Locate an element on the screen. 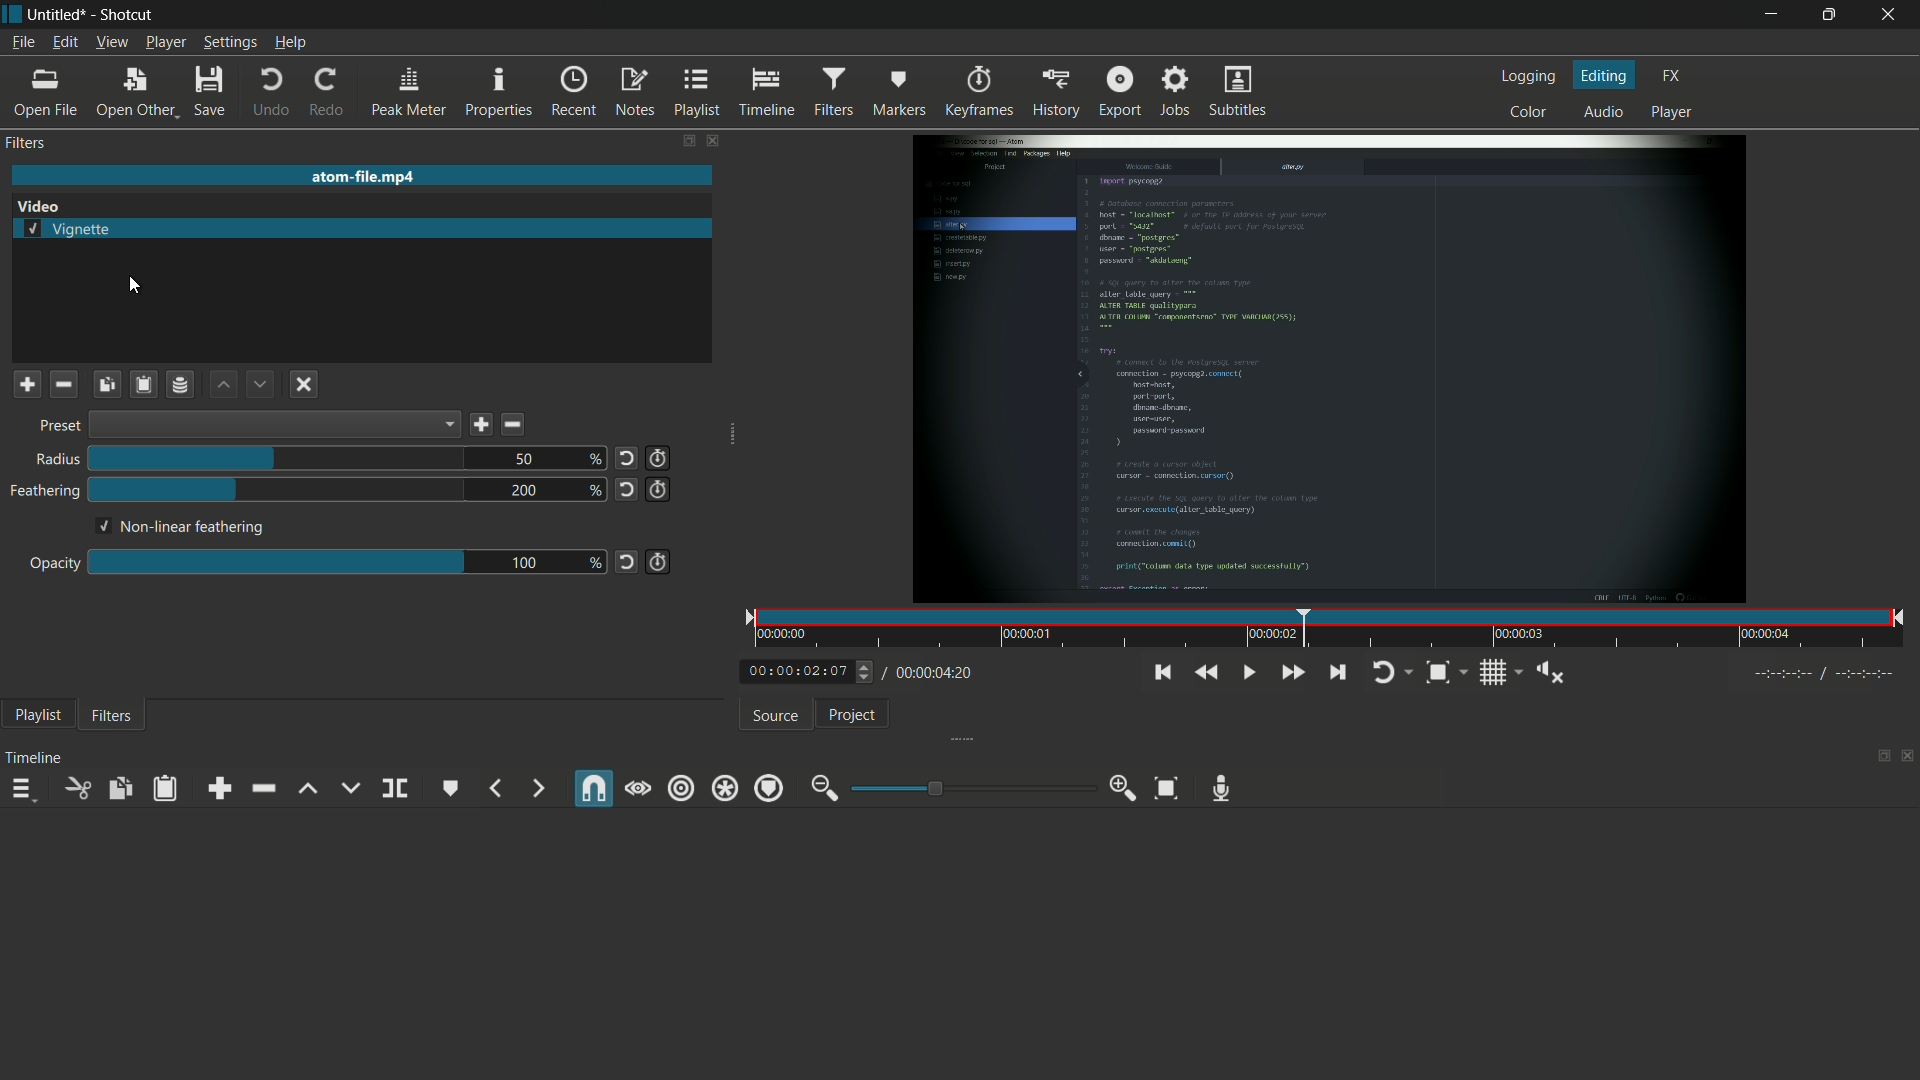 This screenshot has width=1920, height=1080. skip to the next point is located at coordinates (1337, 673).